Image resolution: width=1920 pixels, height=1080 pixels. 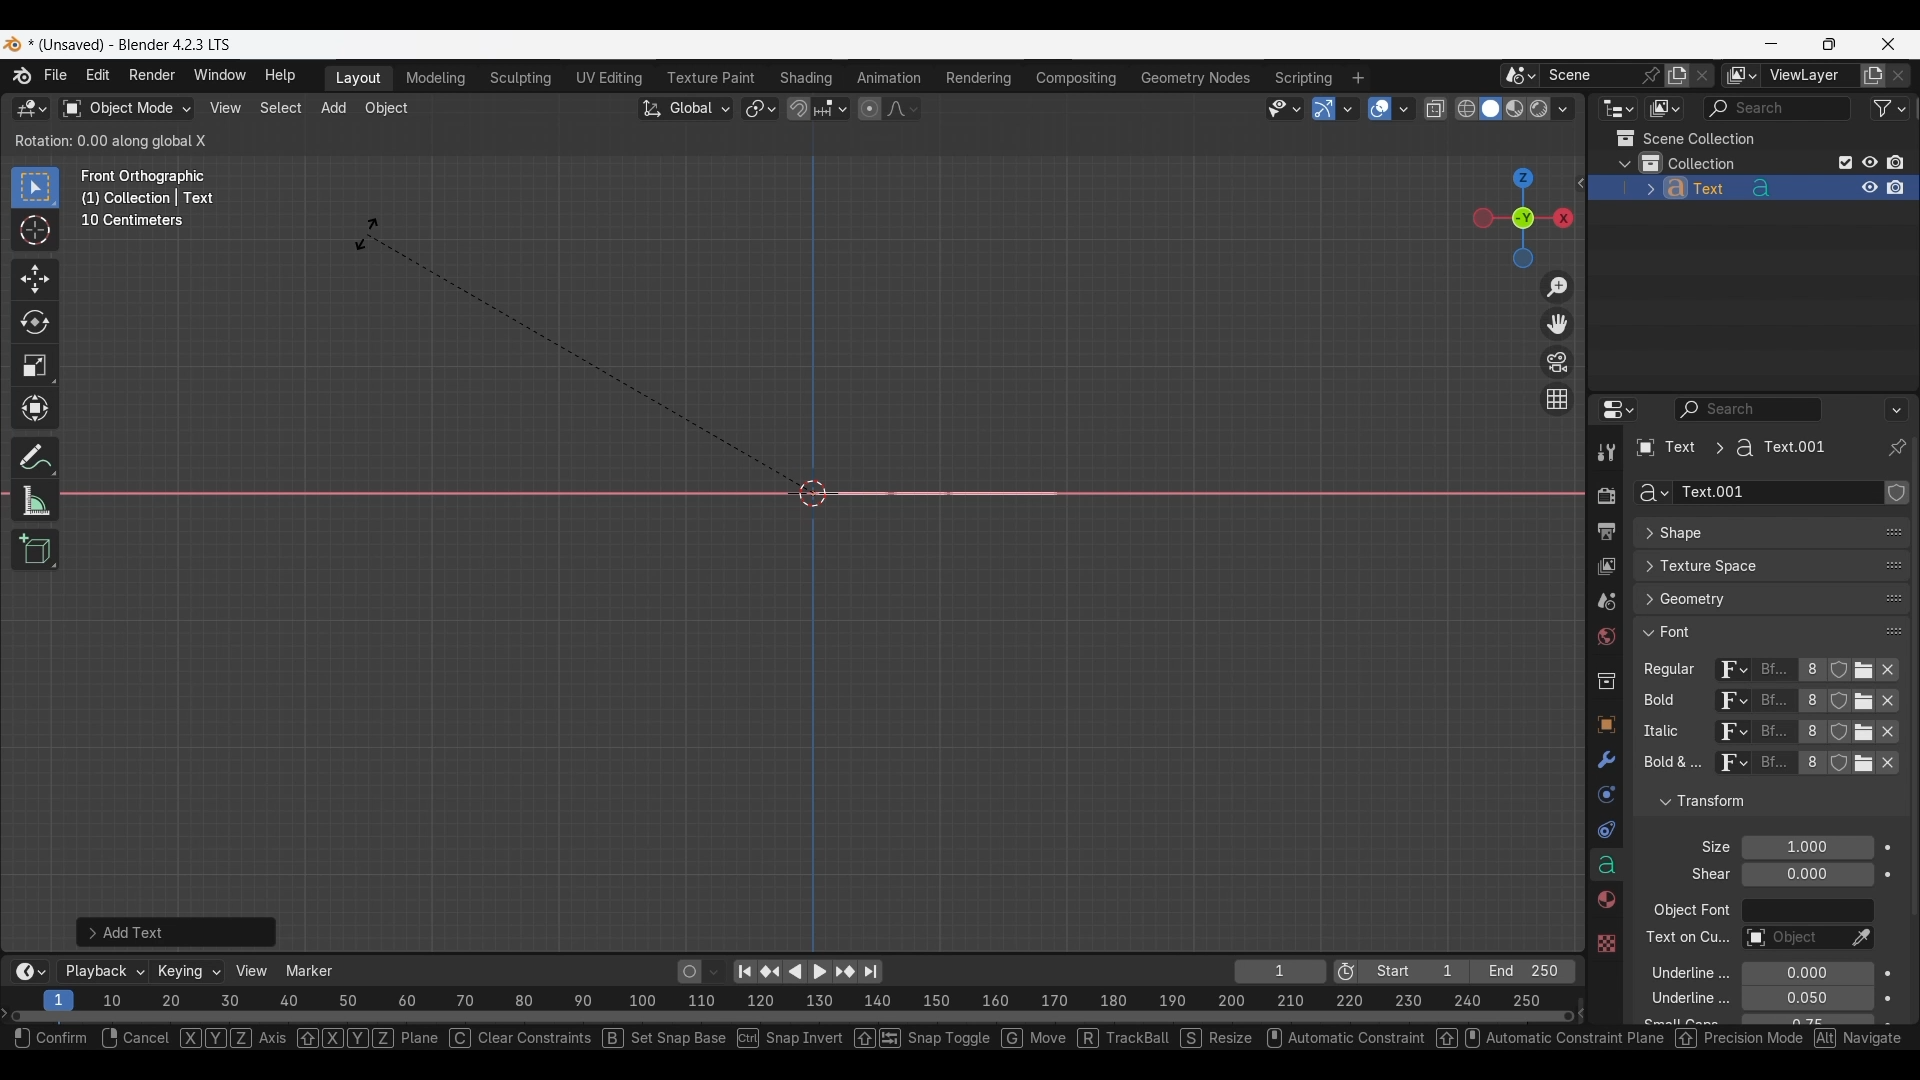 What do you see at coordinates (1035, 1041) in the screenshot?
I see `move` at bounding box center [1035, 1041].